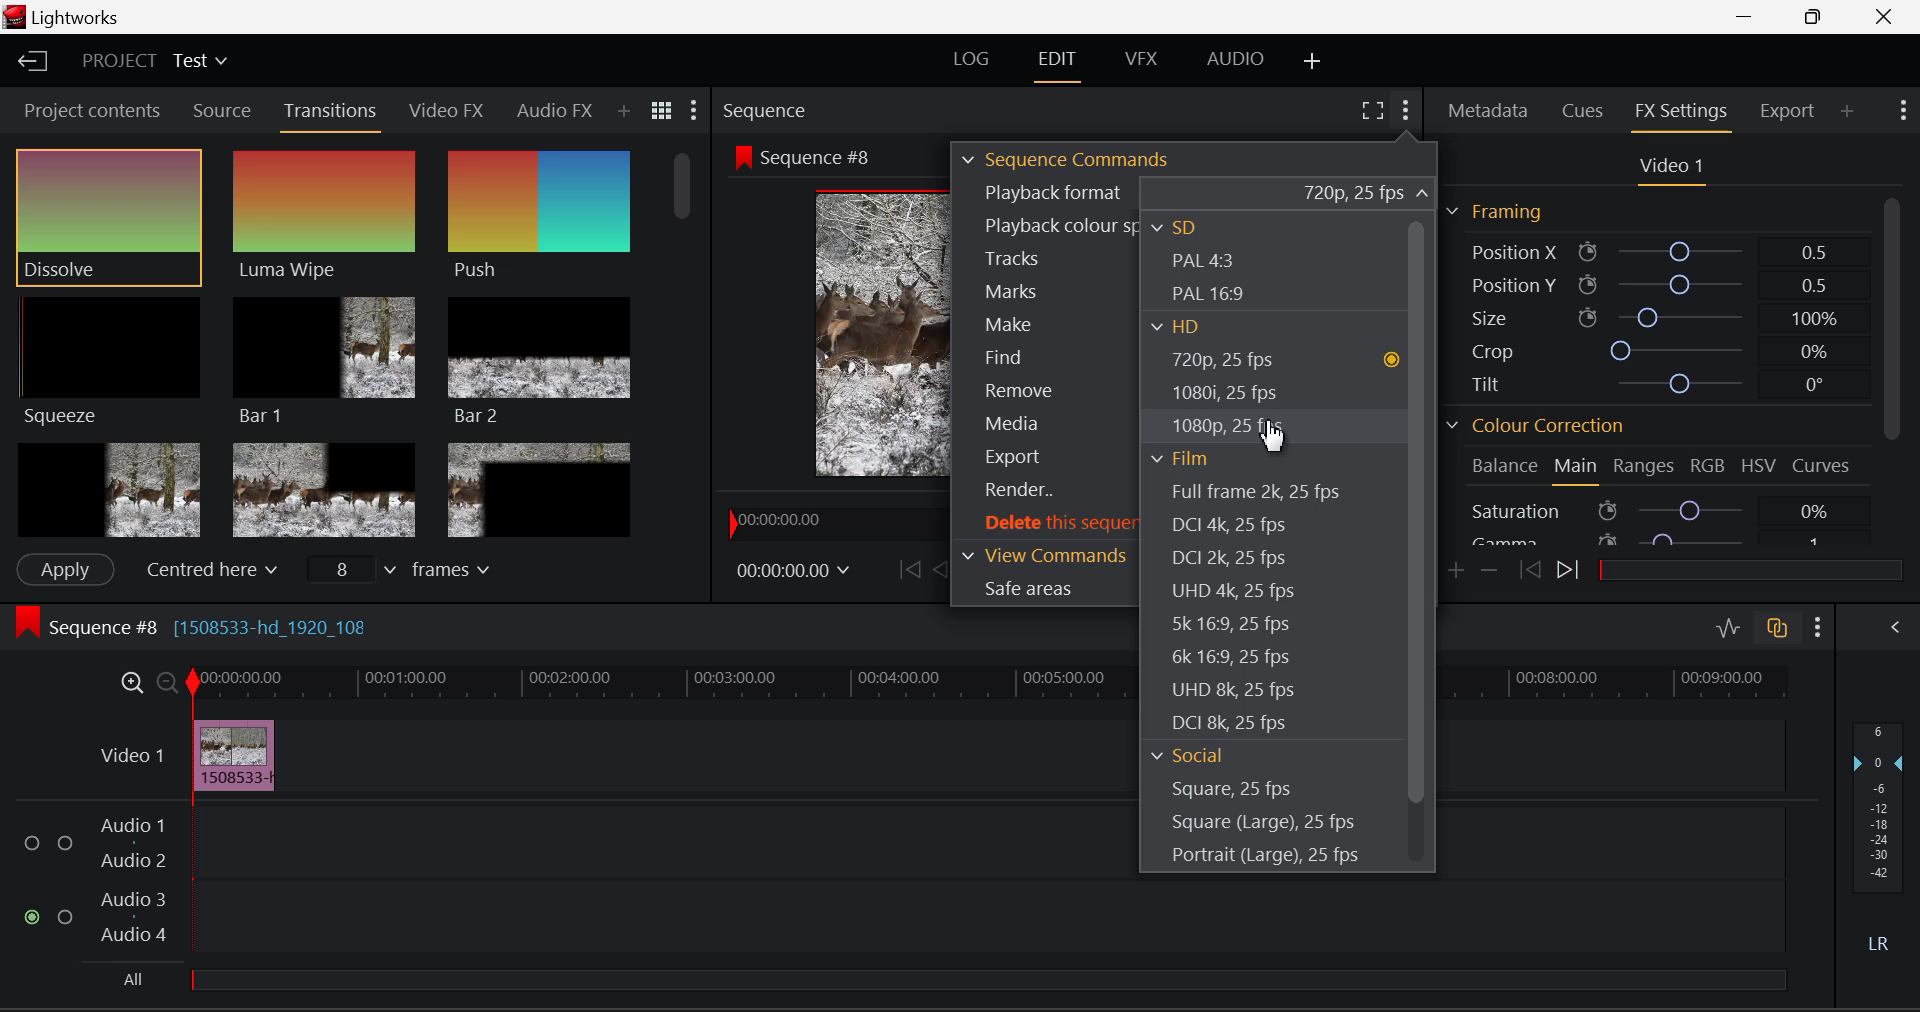  Describe the element at coordinates (1045, 356) in the screenshot. I see `Find` at that location.